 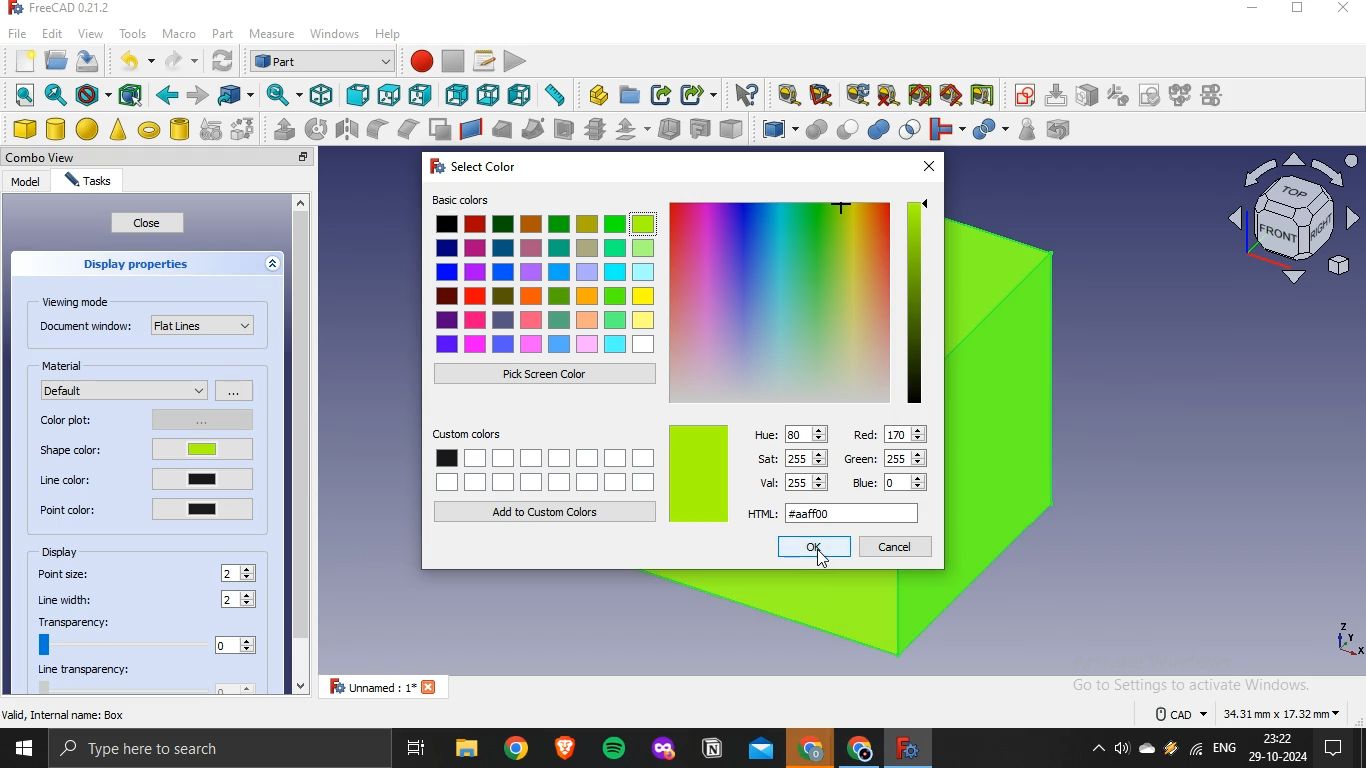 I want to click on cut, so click(x=848, y=127).